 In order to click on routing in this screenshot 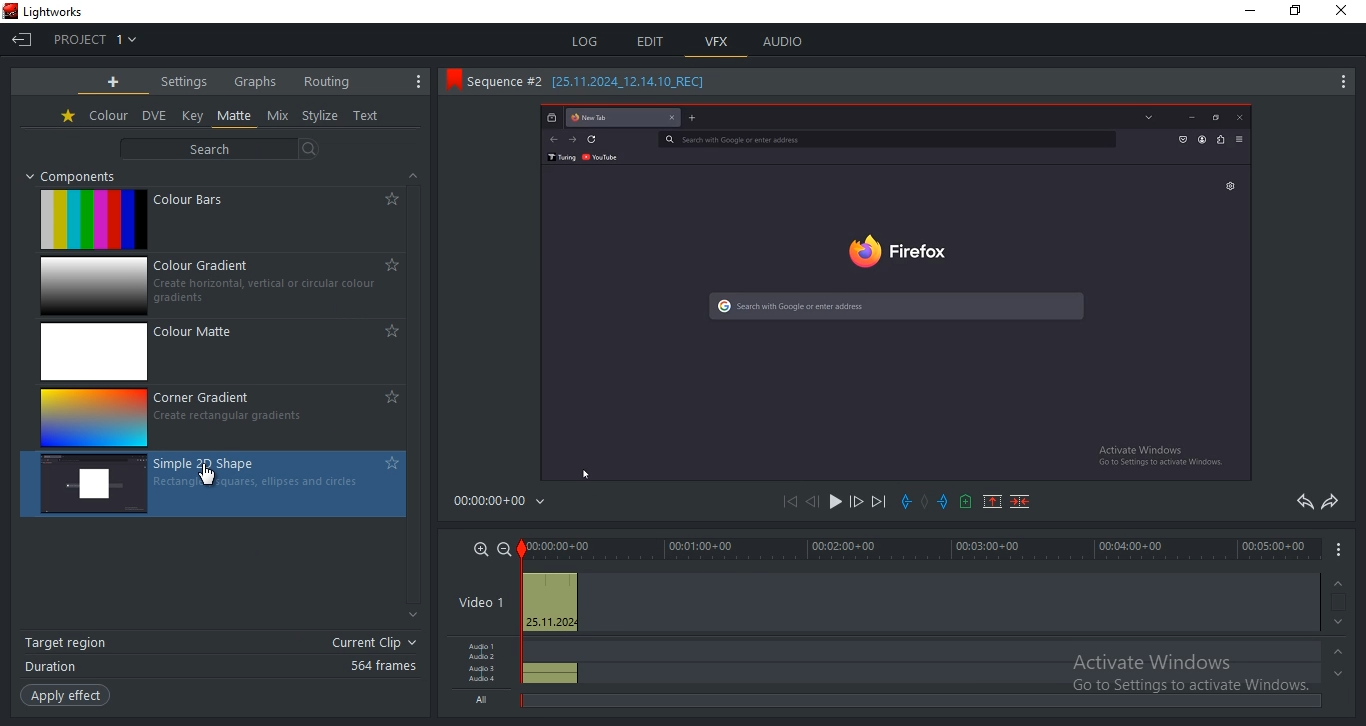, I will do `click(326, 81)`.